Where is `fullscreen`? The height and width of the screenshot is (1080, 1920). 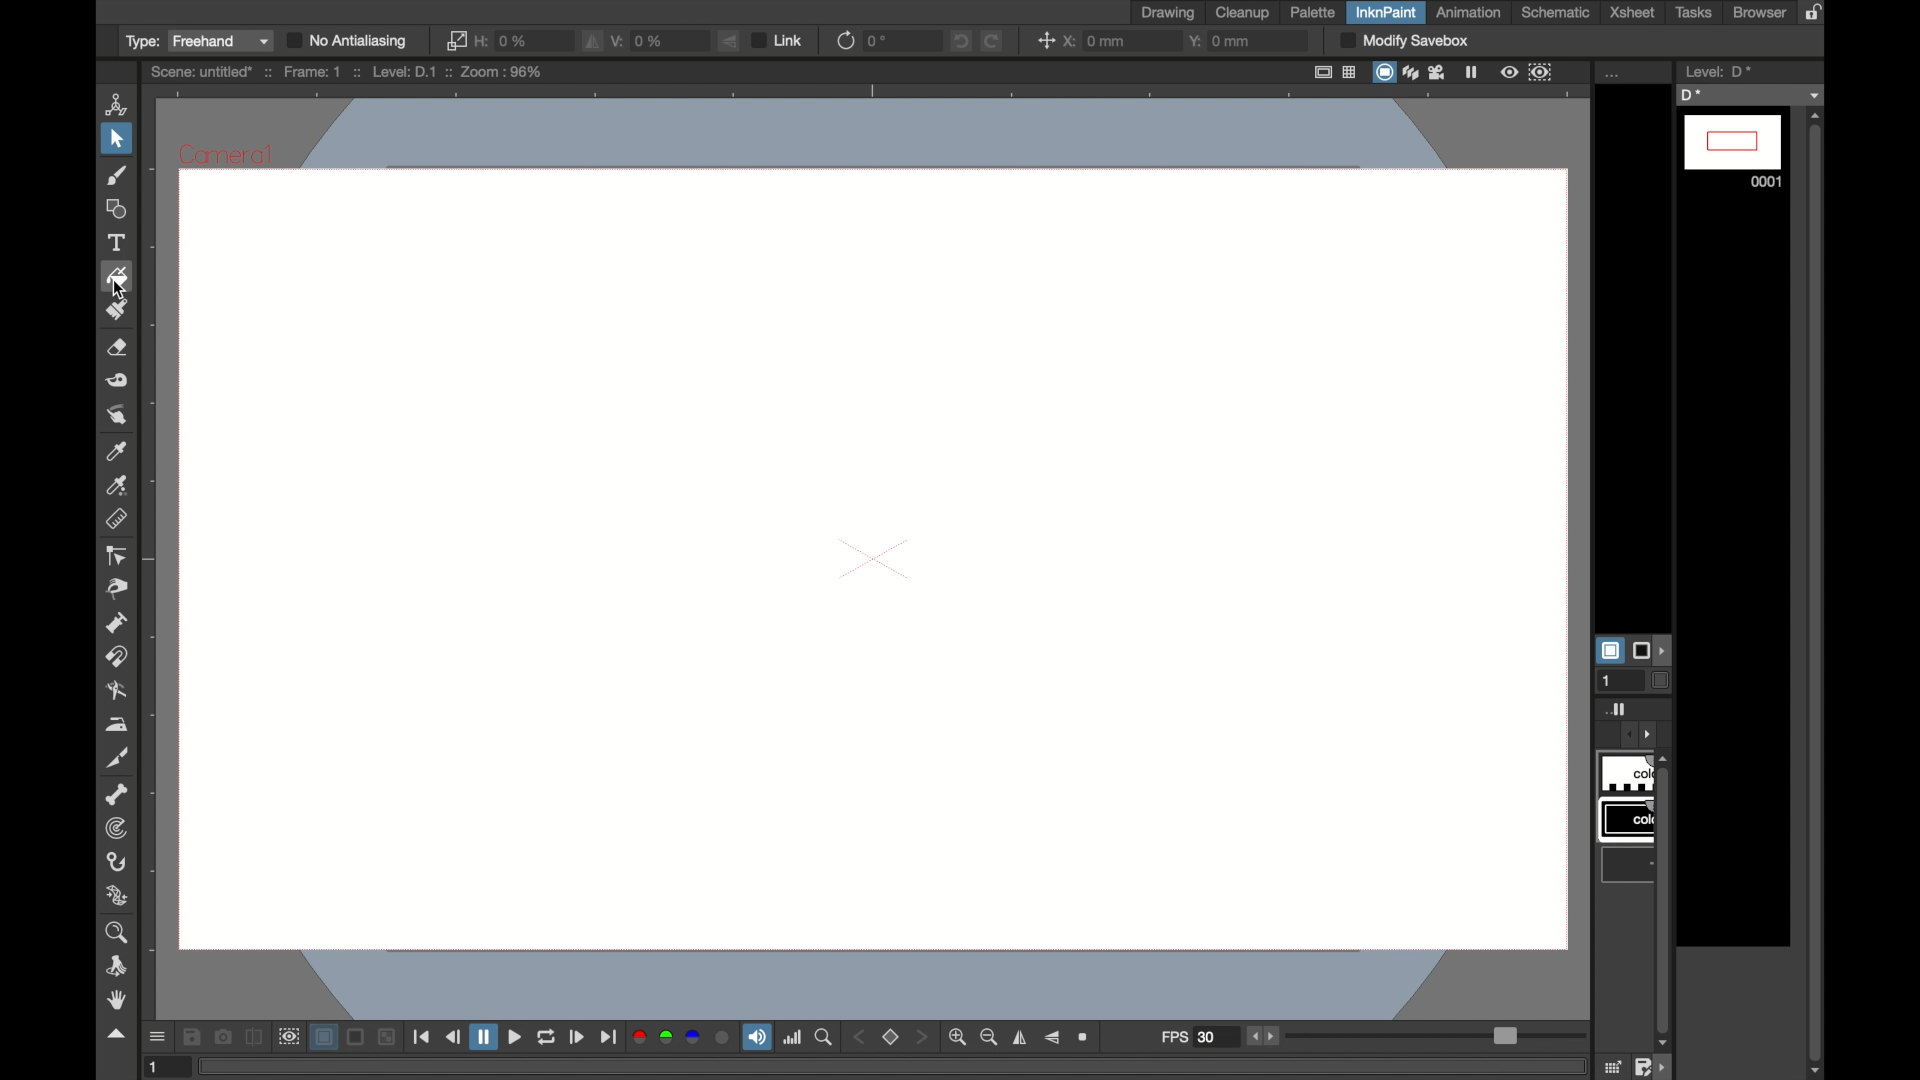
fullscreen is located at coordinates (1325, 71).